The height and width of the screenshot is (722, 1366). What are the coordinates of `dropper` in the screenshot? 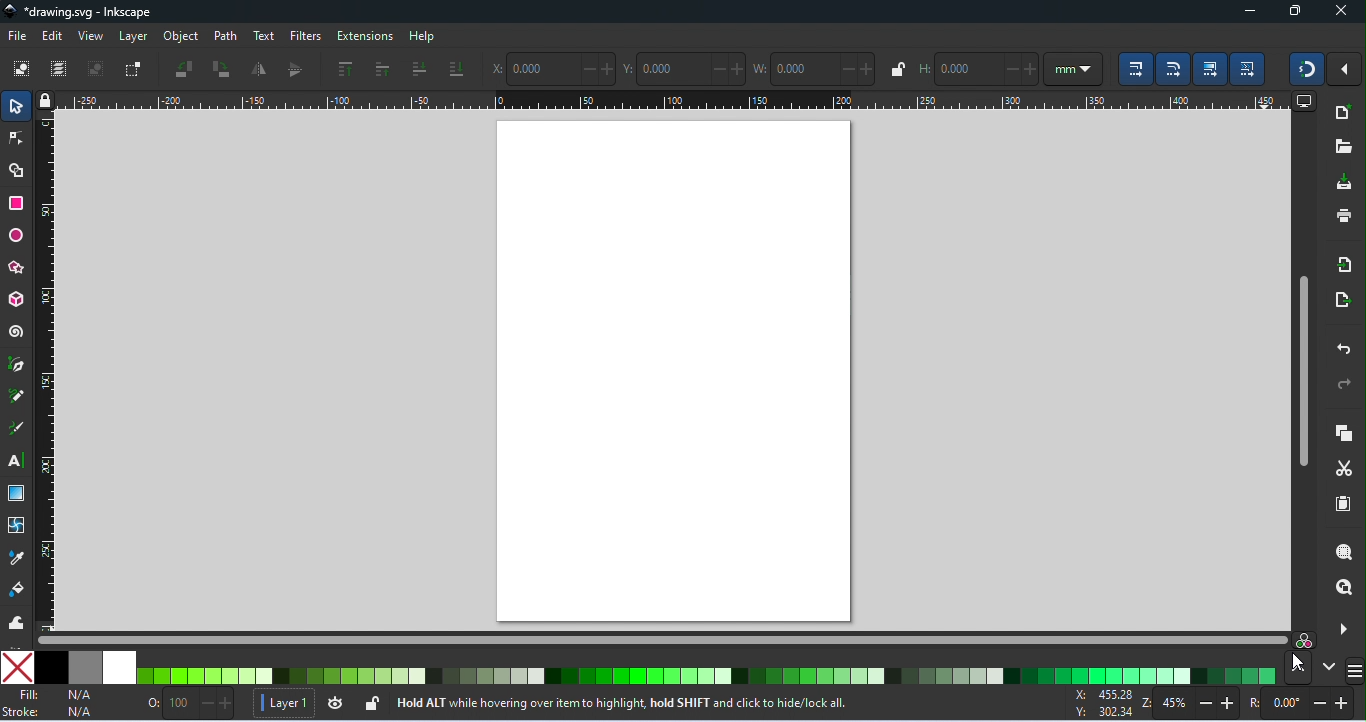 It's located at (17, 558).